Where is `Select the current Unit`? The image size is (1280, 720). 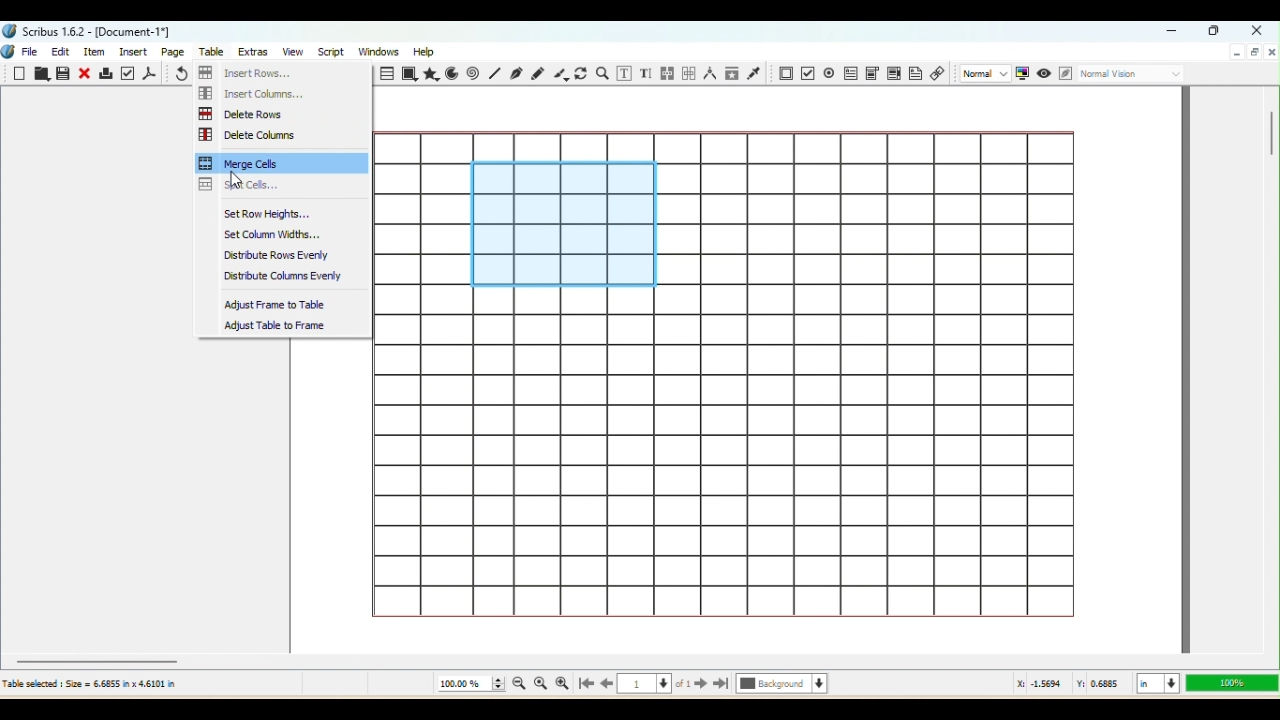 Select the current Unit is located at coordinates (1156, 684).